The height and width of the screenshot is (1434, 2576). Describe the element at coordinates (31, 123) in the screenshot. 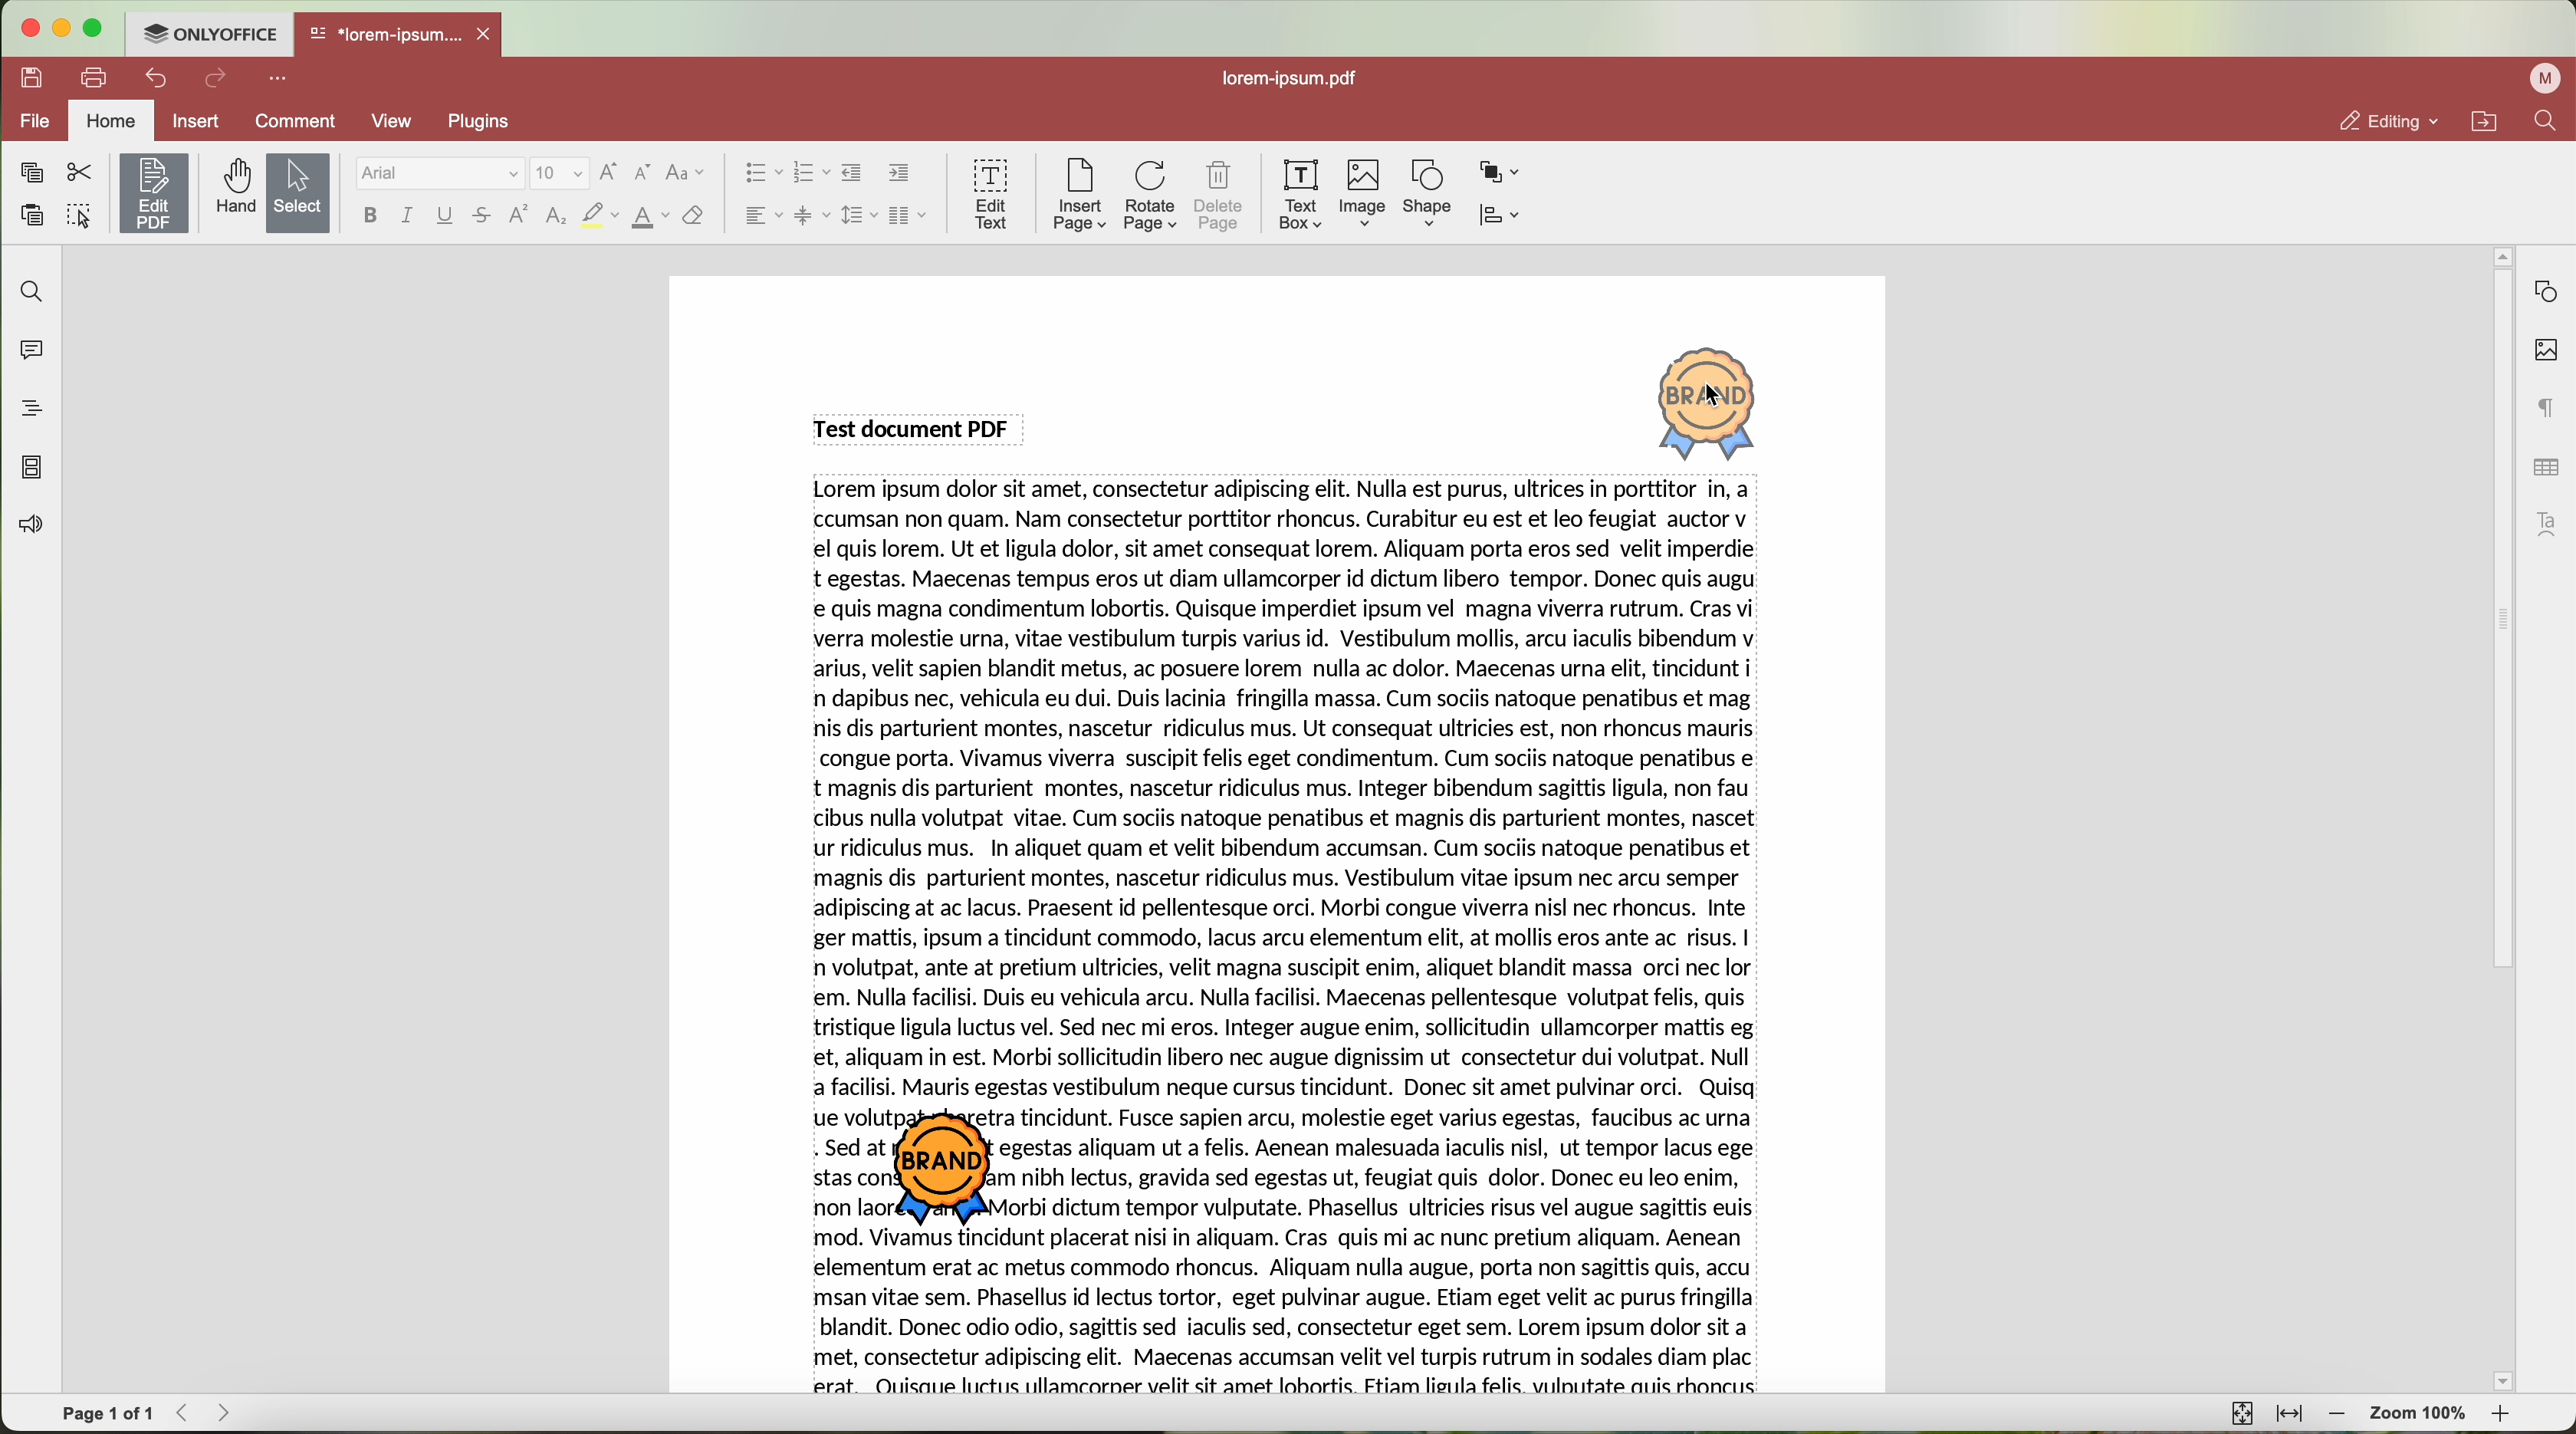

I see `file` at that location.